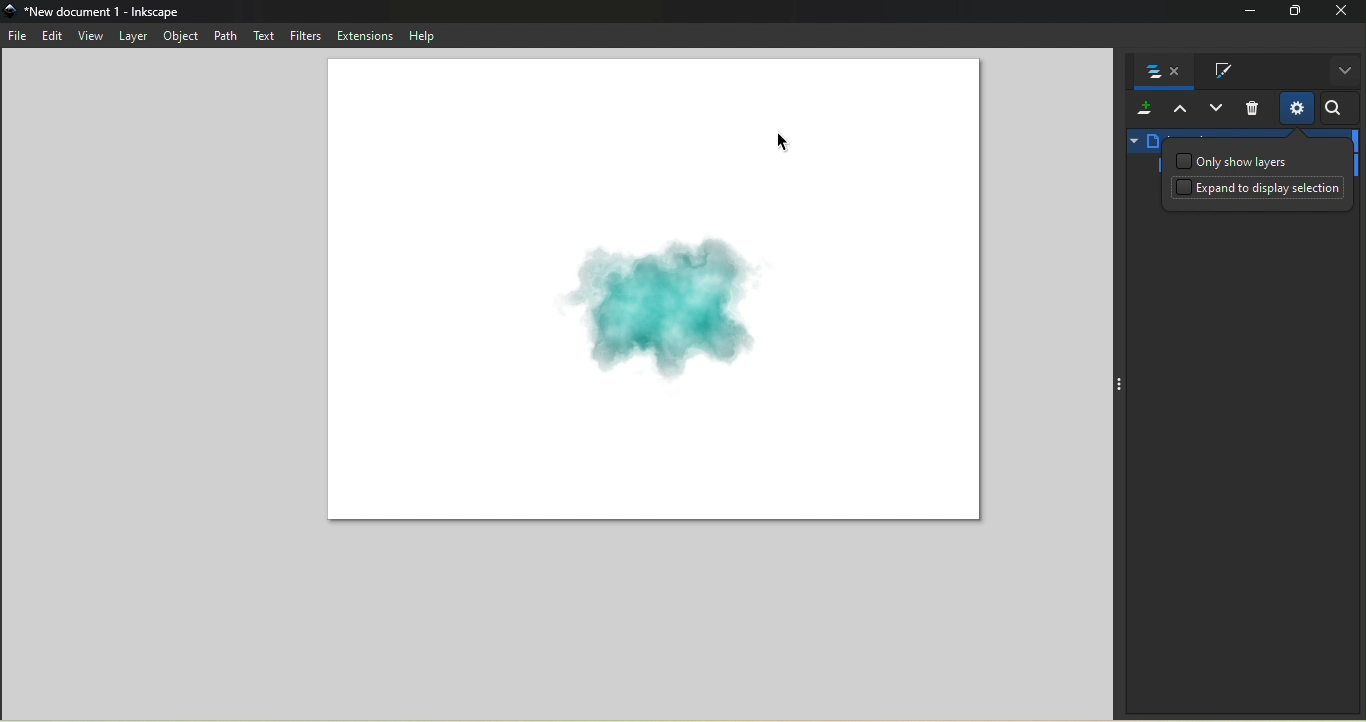  What do you see at coordinates (1216, 110) in the screenshot?
I see `Lower selection one step` at bounding box center [1216, 110].